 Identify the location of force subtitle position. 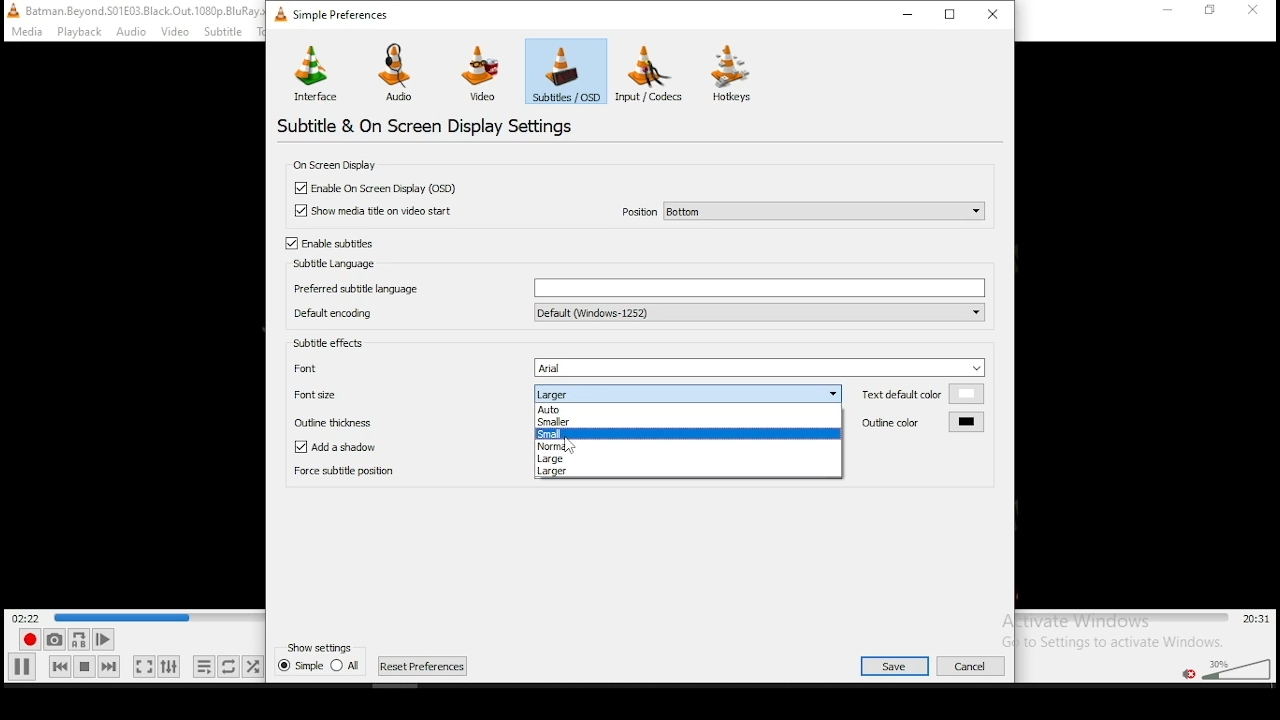
(343, 475).